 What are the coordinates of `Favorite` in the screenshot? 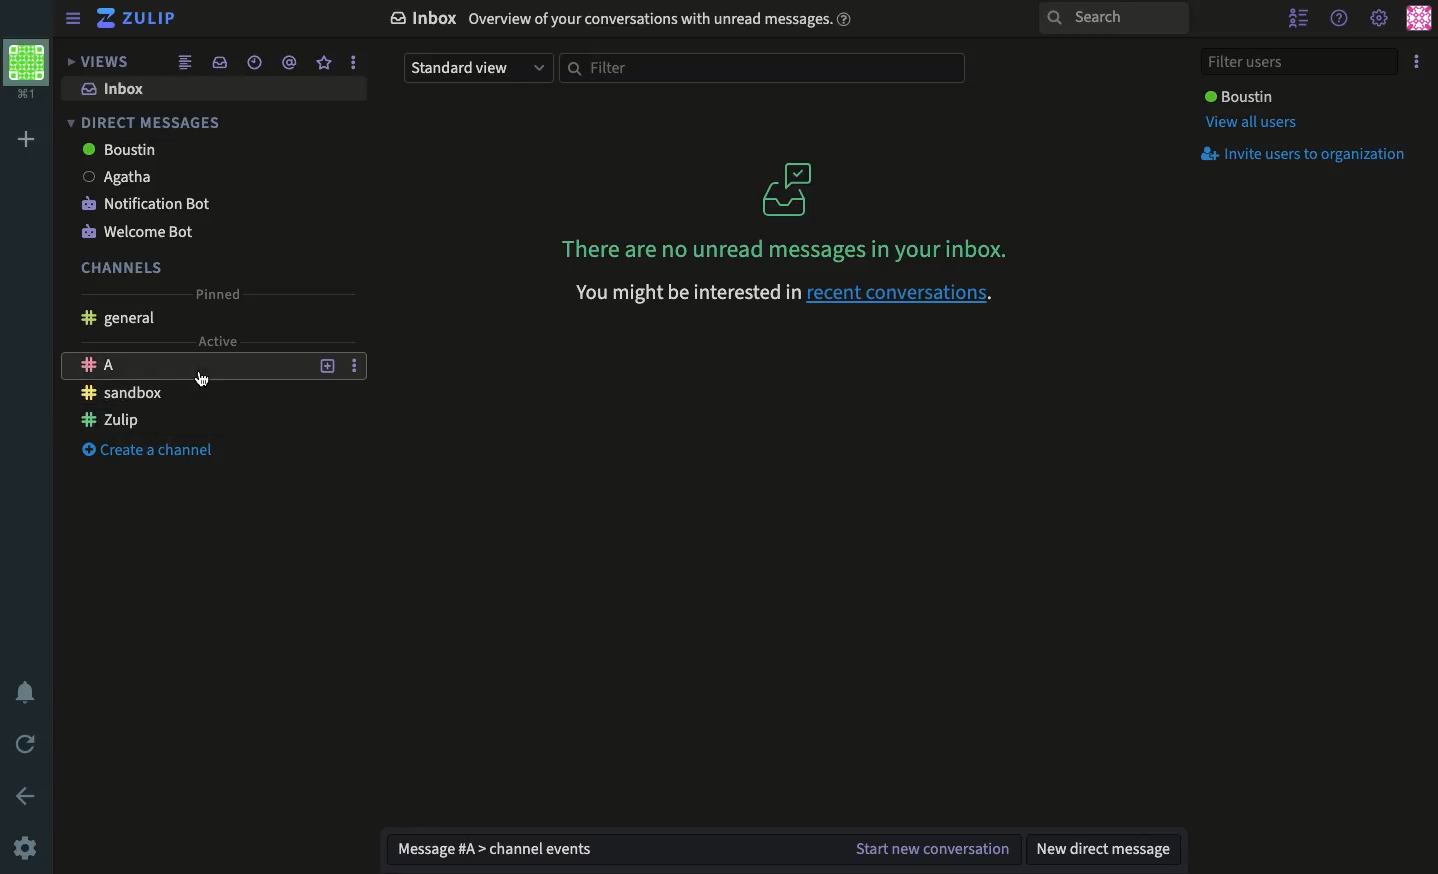 It's located at (324, 63).